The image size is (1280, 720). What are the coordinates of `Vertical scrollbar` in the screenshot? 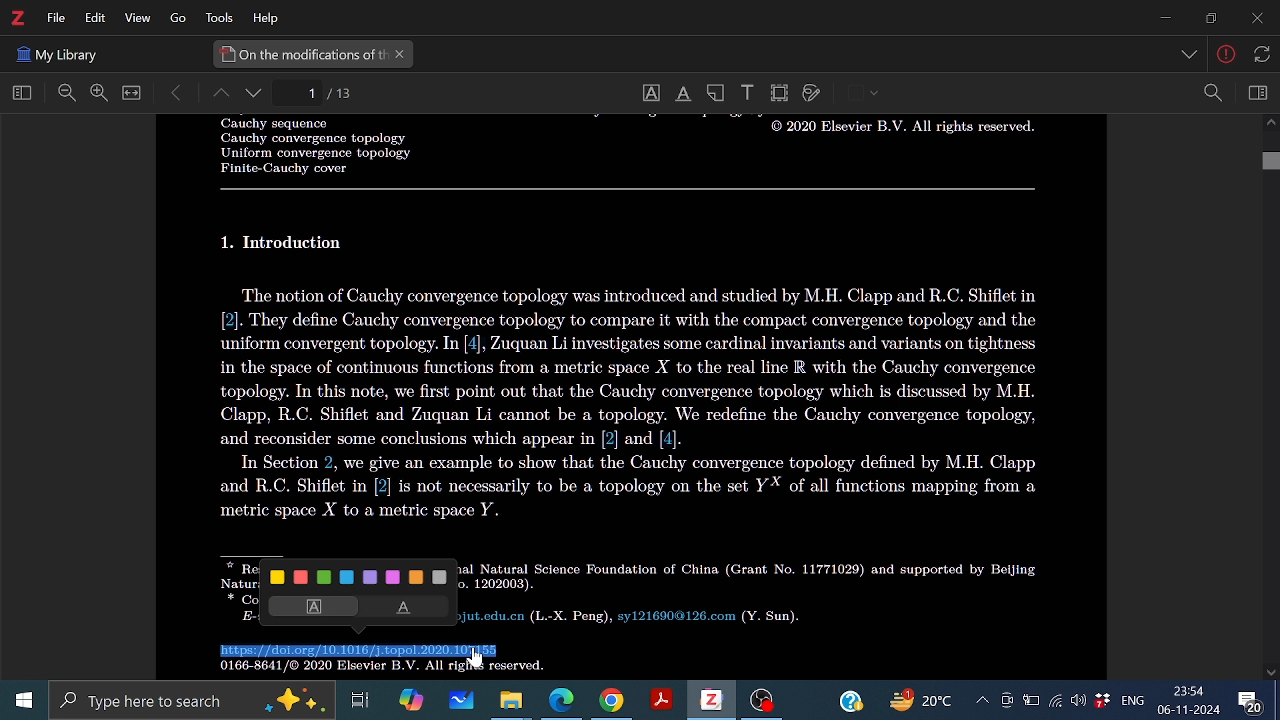 It's located at (1270, 163).